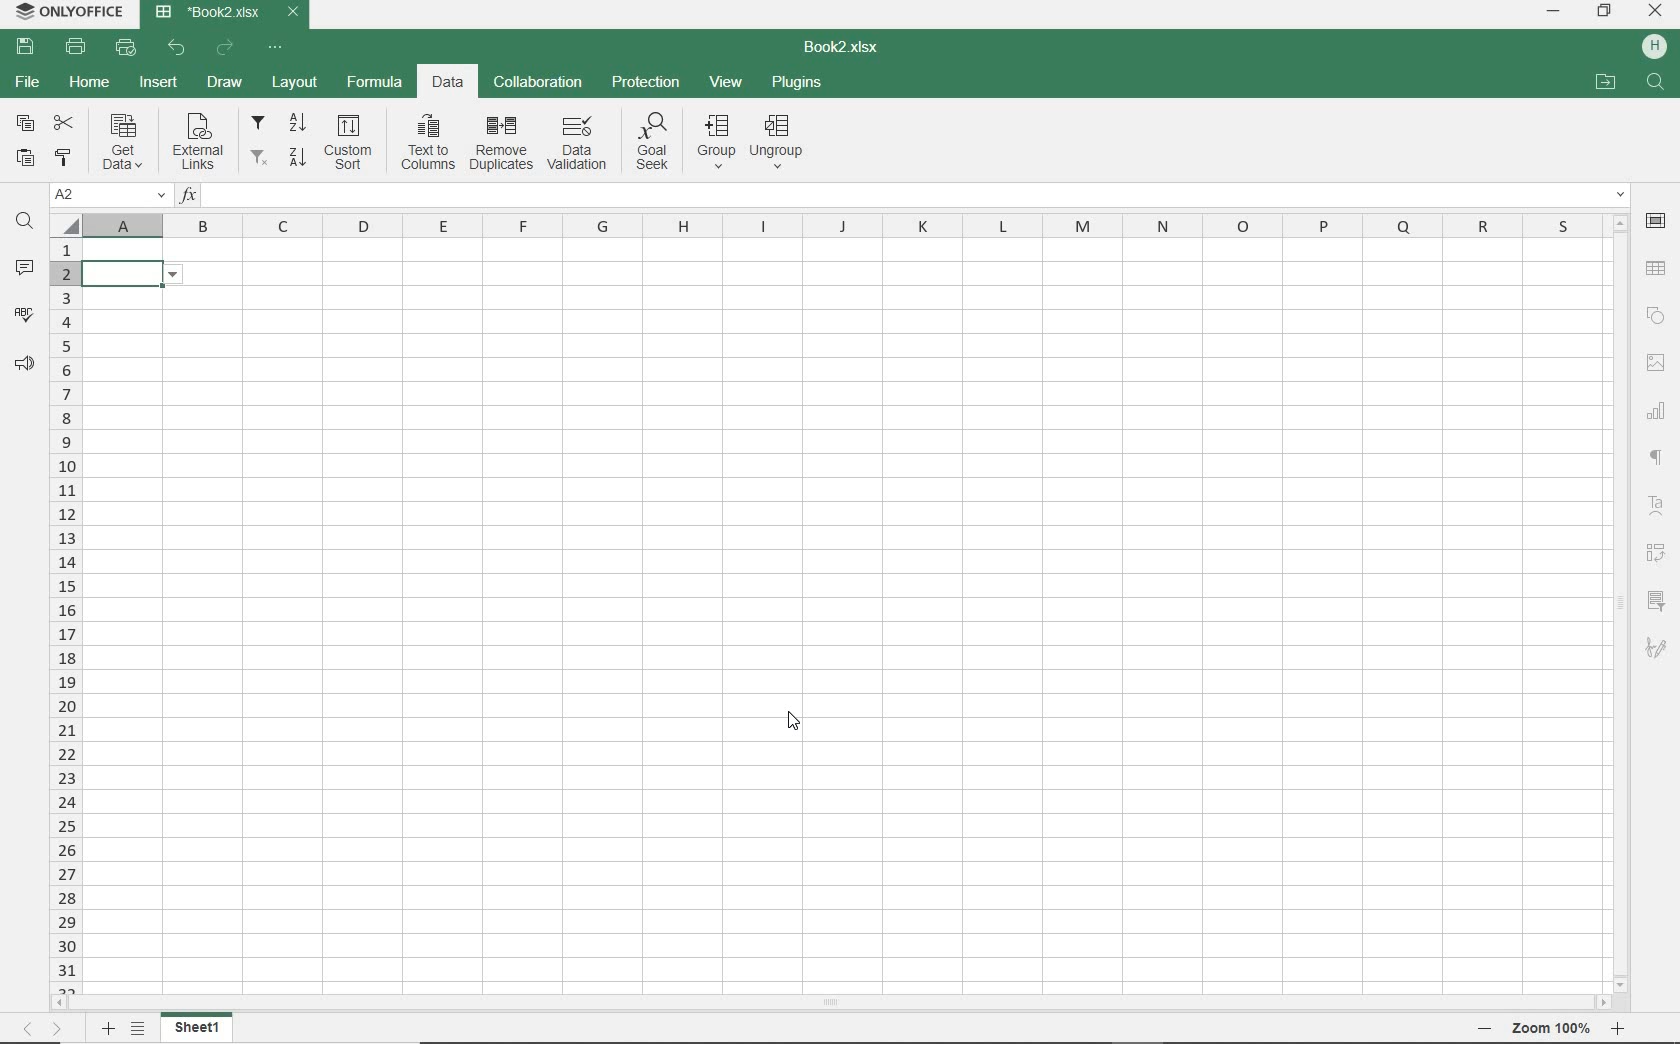  What do you see at coordinates (577, 139) in the screenshot?
I see `data validation` at bounding box center [577, 139].